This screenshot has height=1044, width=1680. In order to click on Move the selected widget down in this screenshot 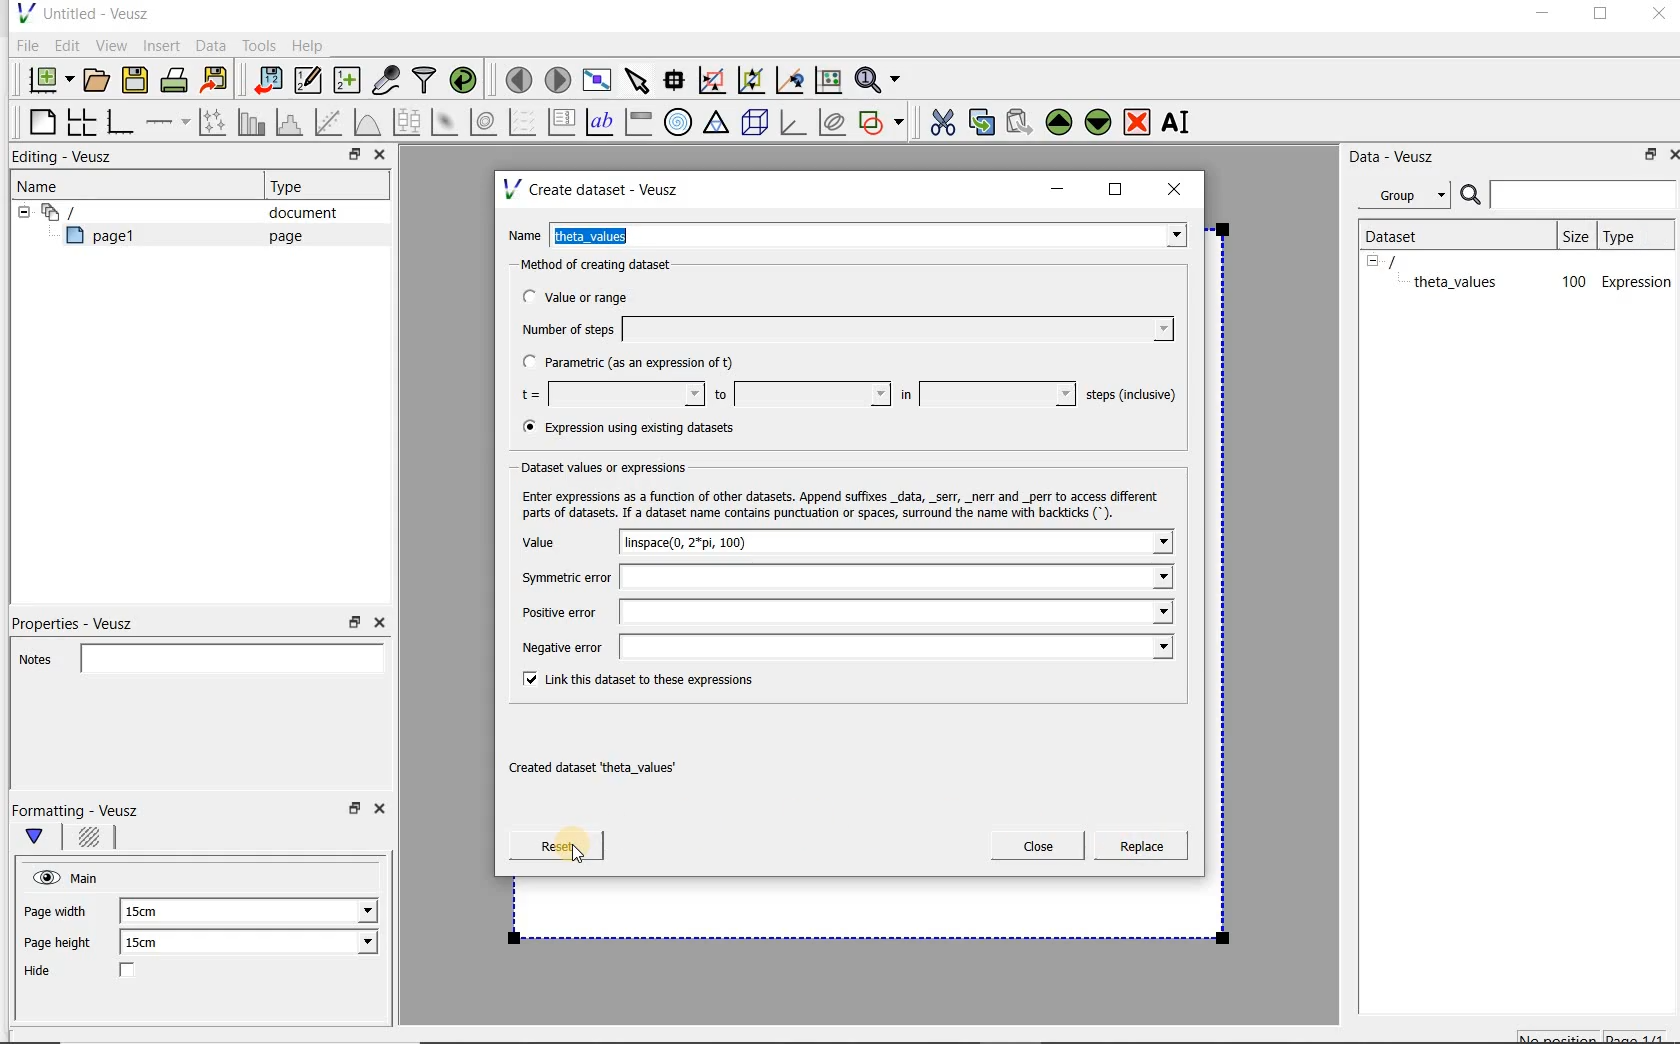, I will do `click(1099, 121)`.